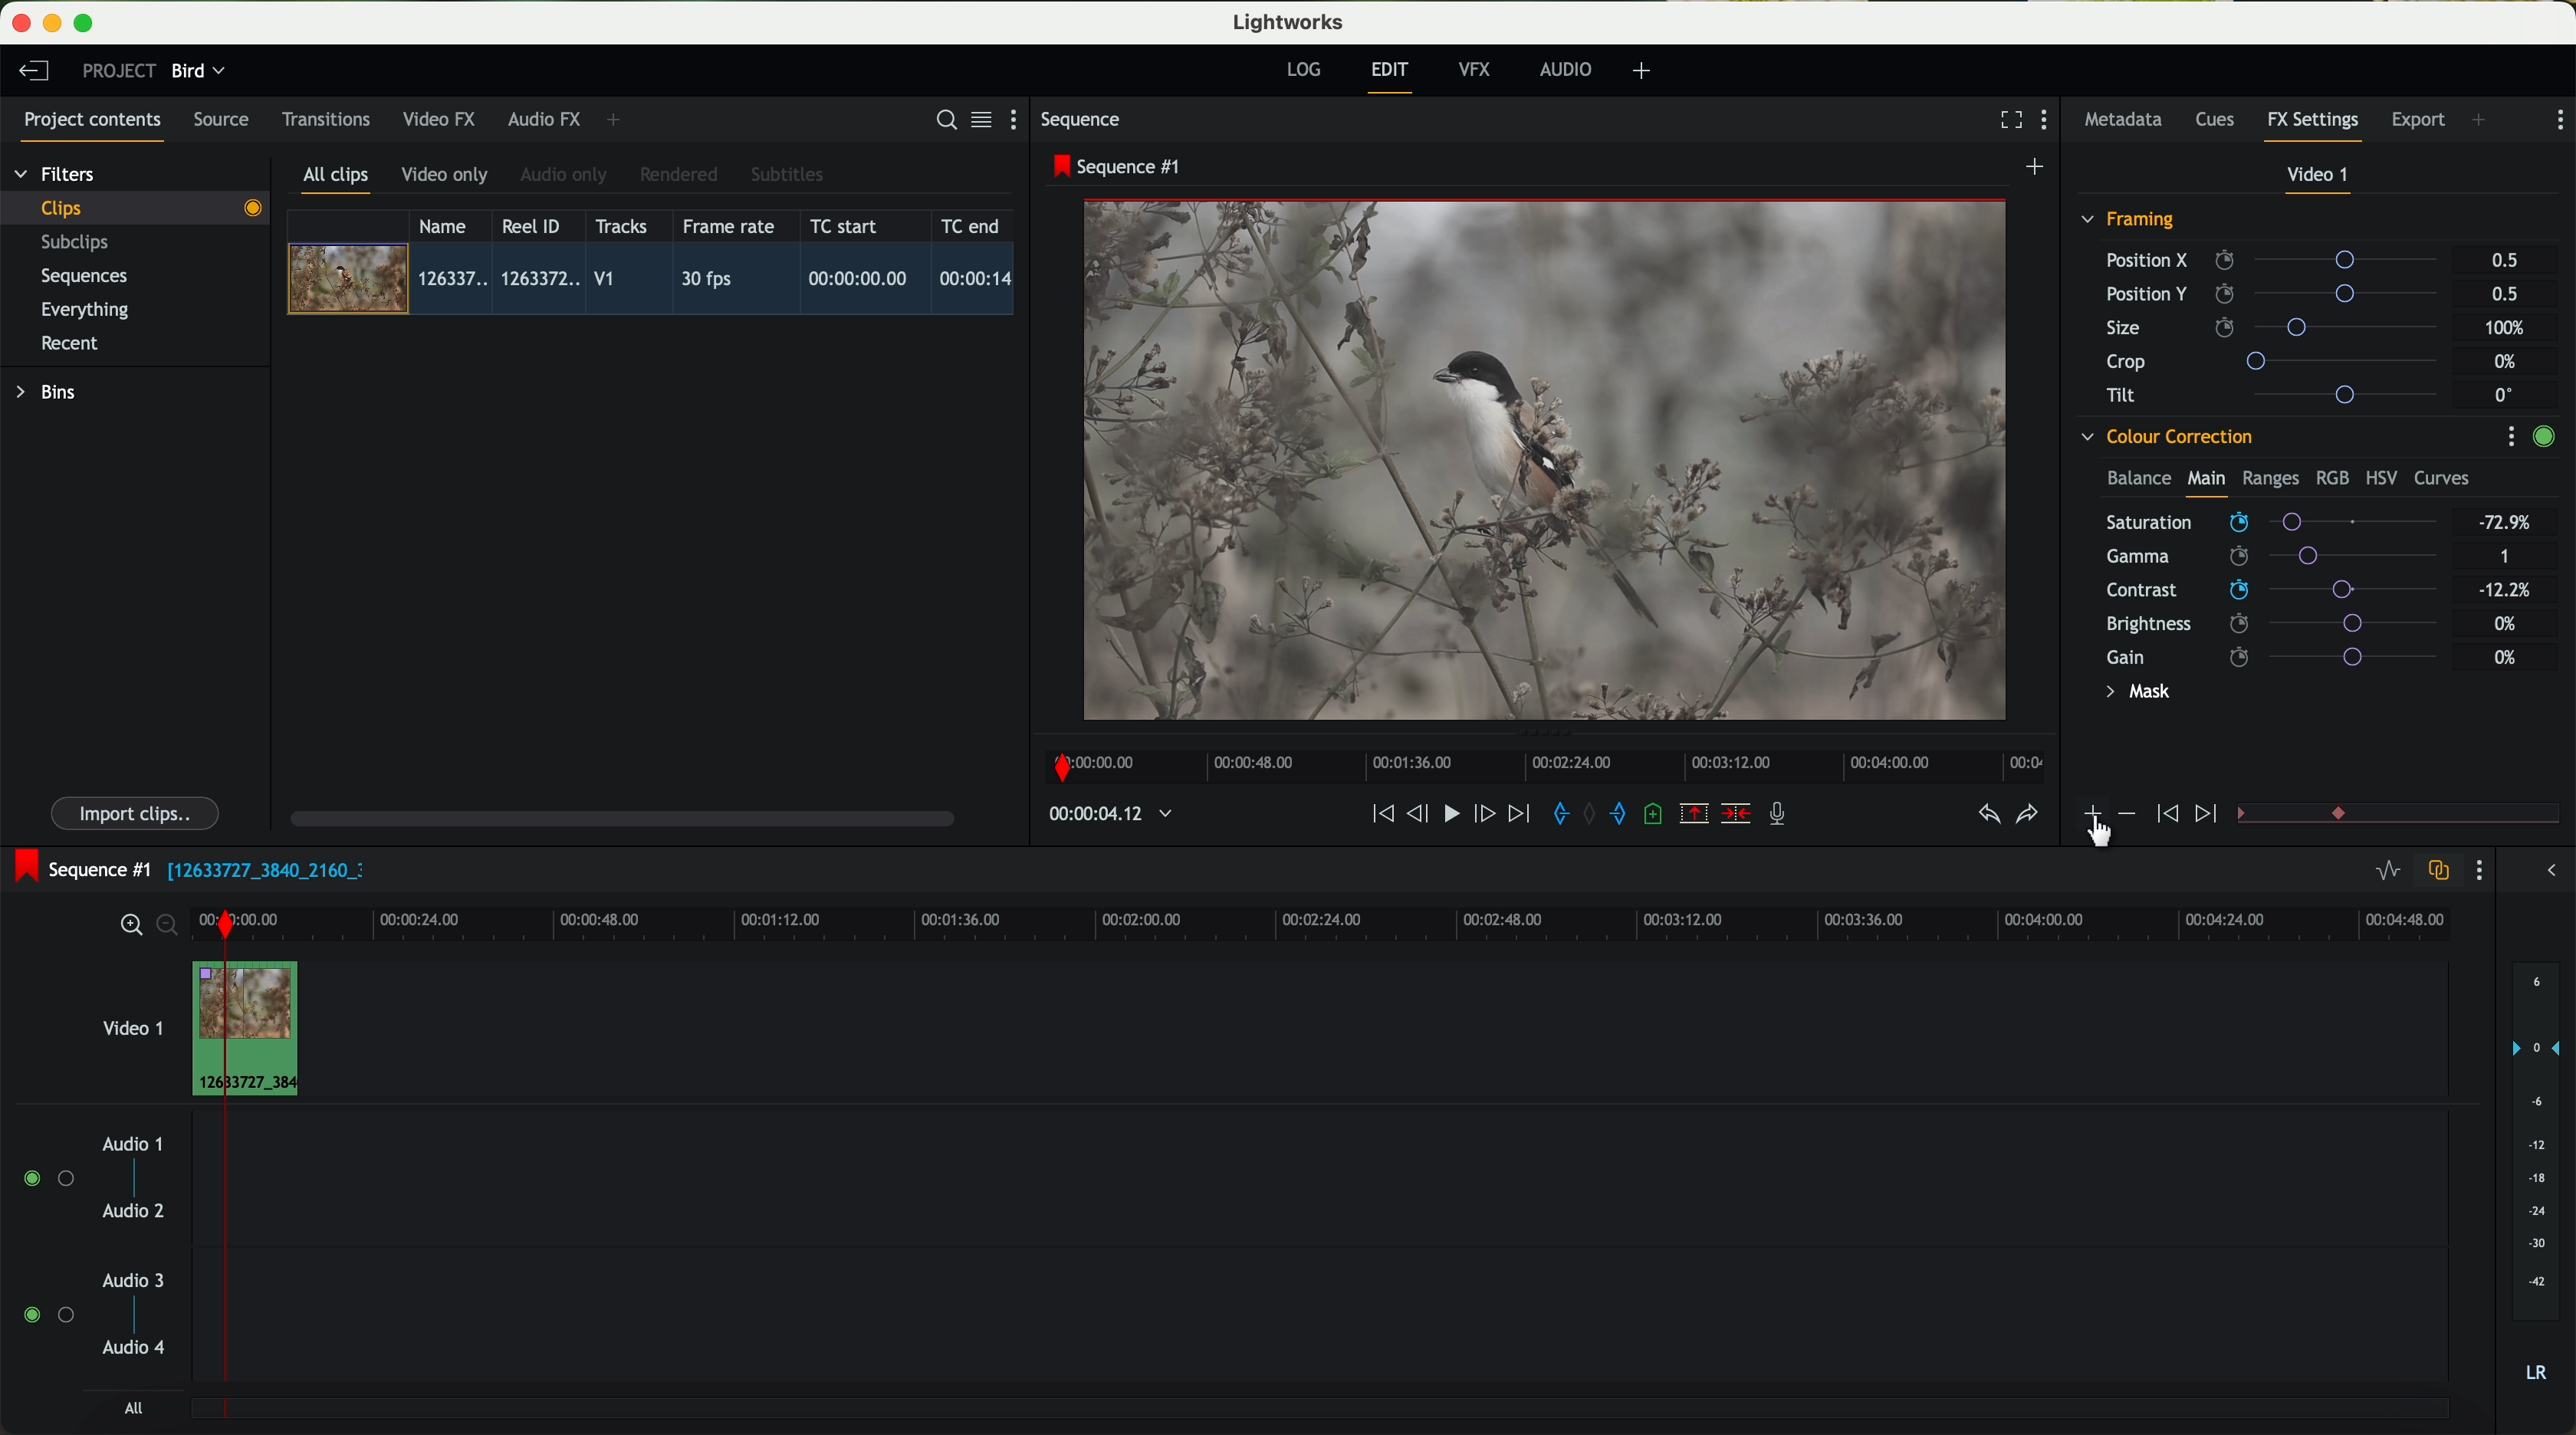 The image size is (2576, 1435). I want to click on rewind, so click(1381, 815).